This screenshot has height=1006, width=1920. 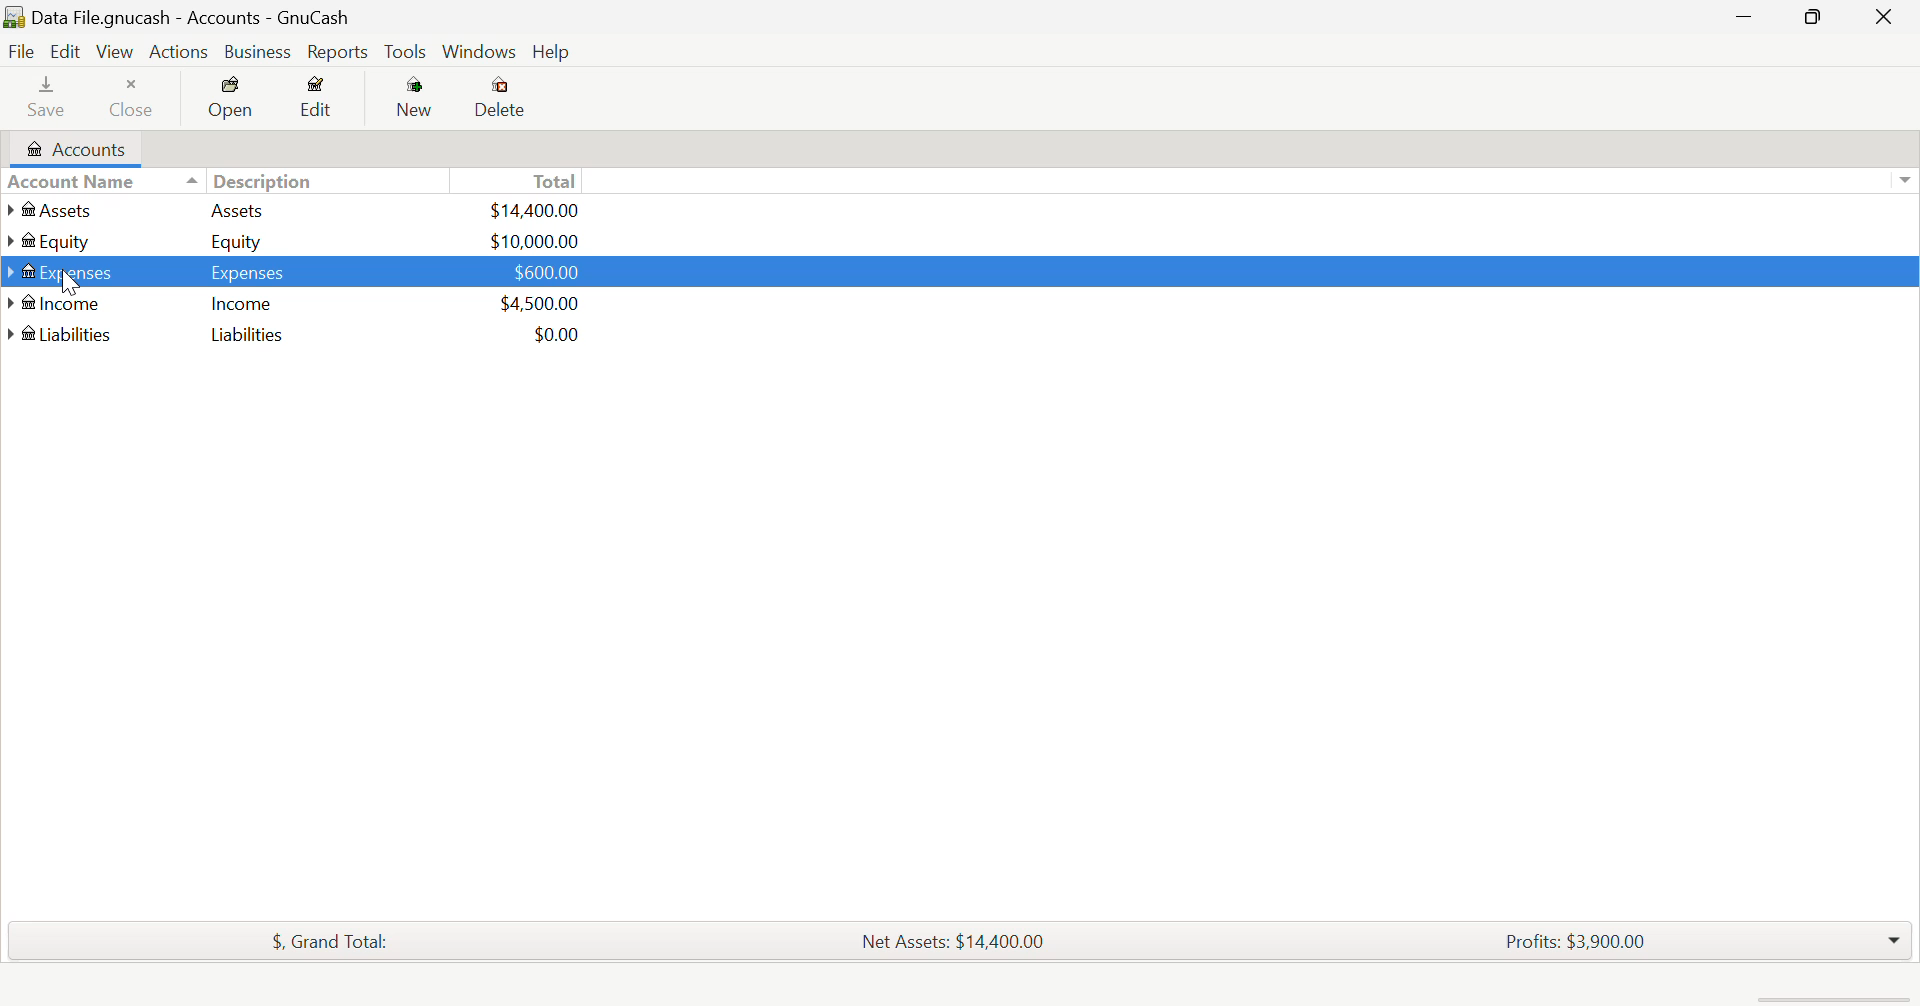 What do you see at coordinates (258, 53) in the screenshot?
I see `Business` at bounding box center [258, 53].